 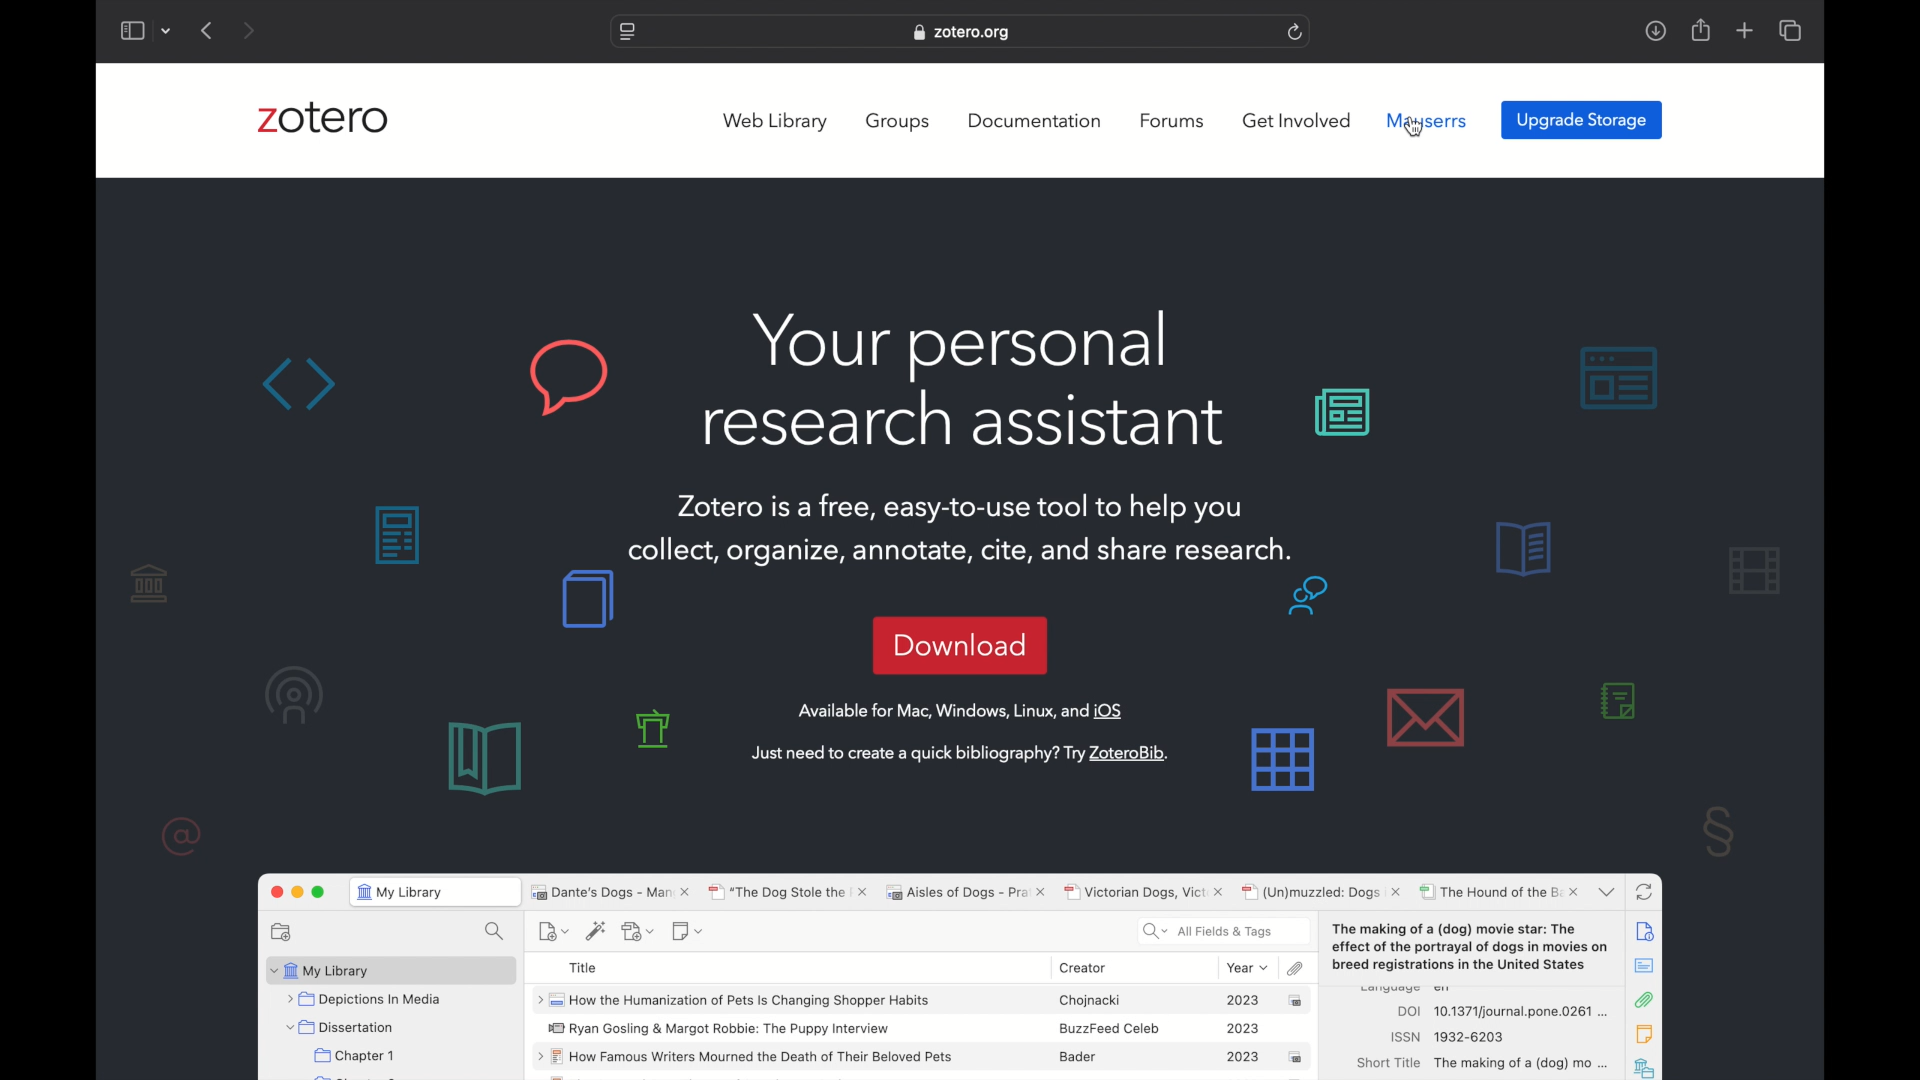 What do you see at coordinates (1175, 121) in the screenshot?
I see `forums` at bounding box center [1175, 121].